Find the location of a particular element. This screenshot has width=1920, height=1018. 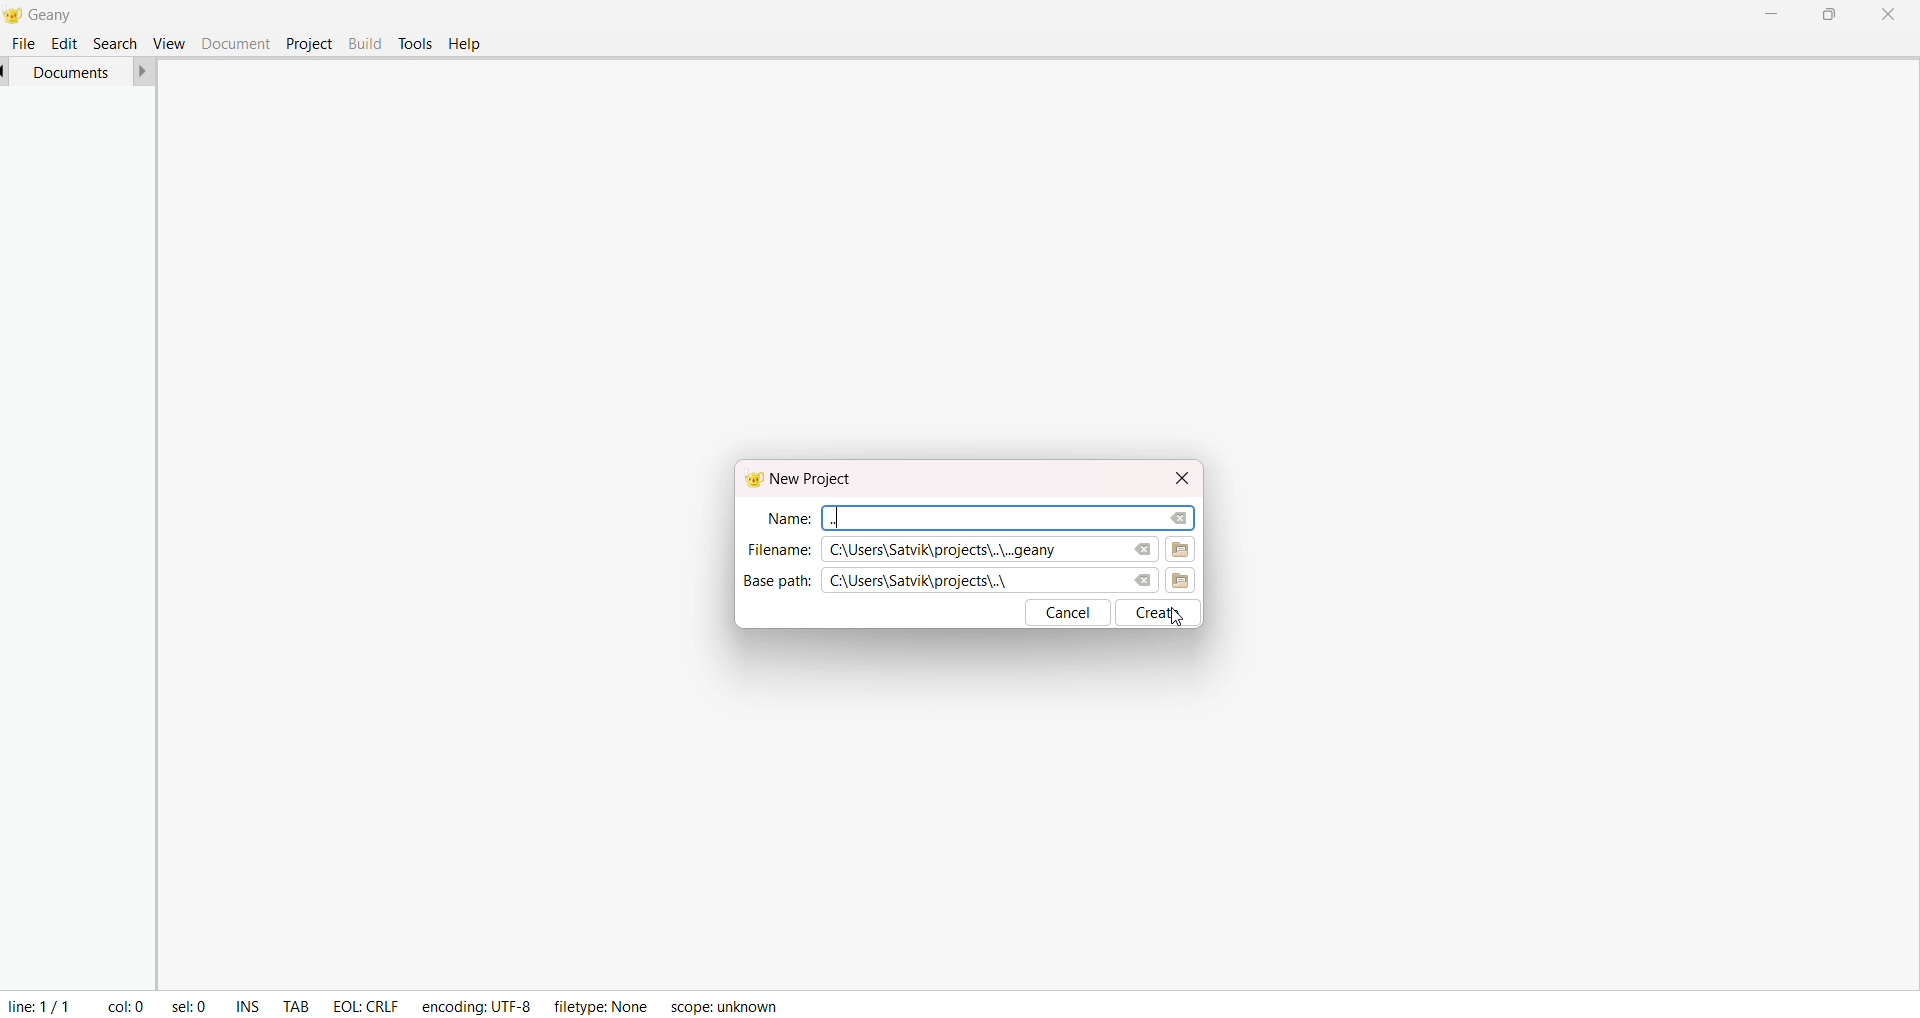

browse is located at coordinates (1184, 580).